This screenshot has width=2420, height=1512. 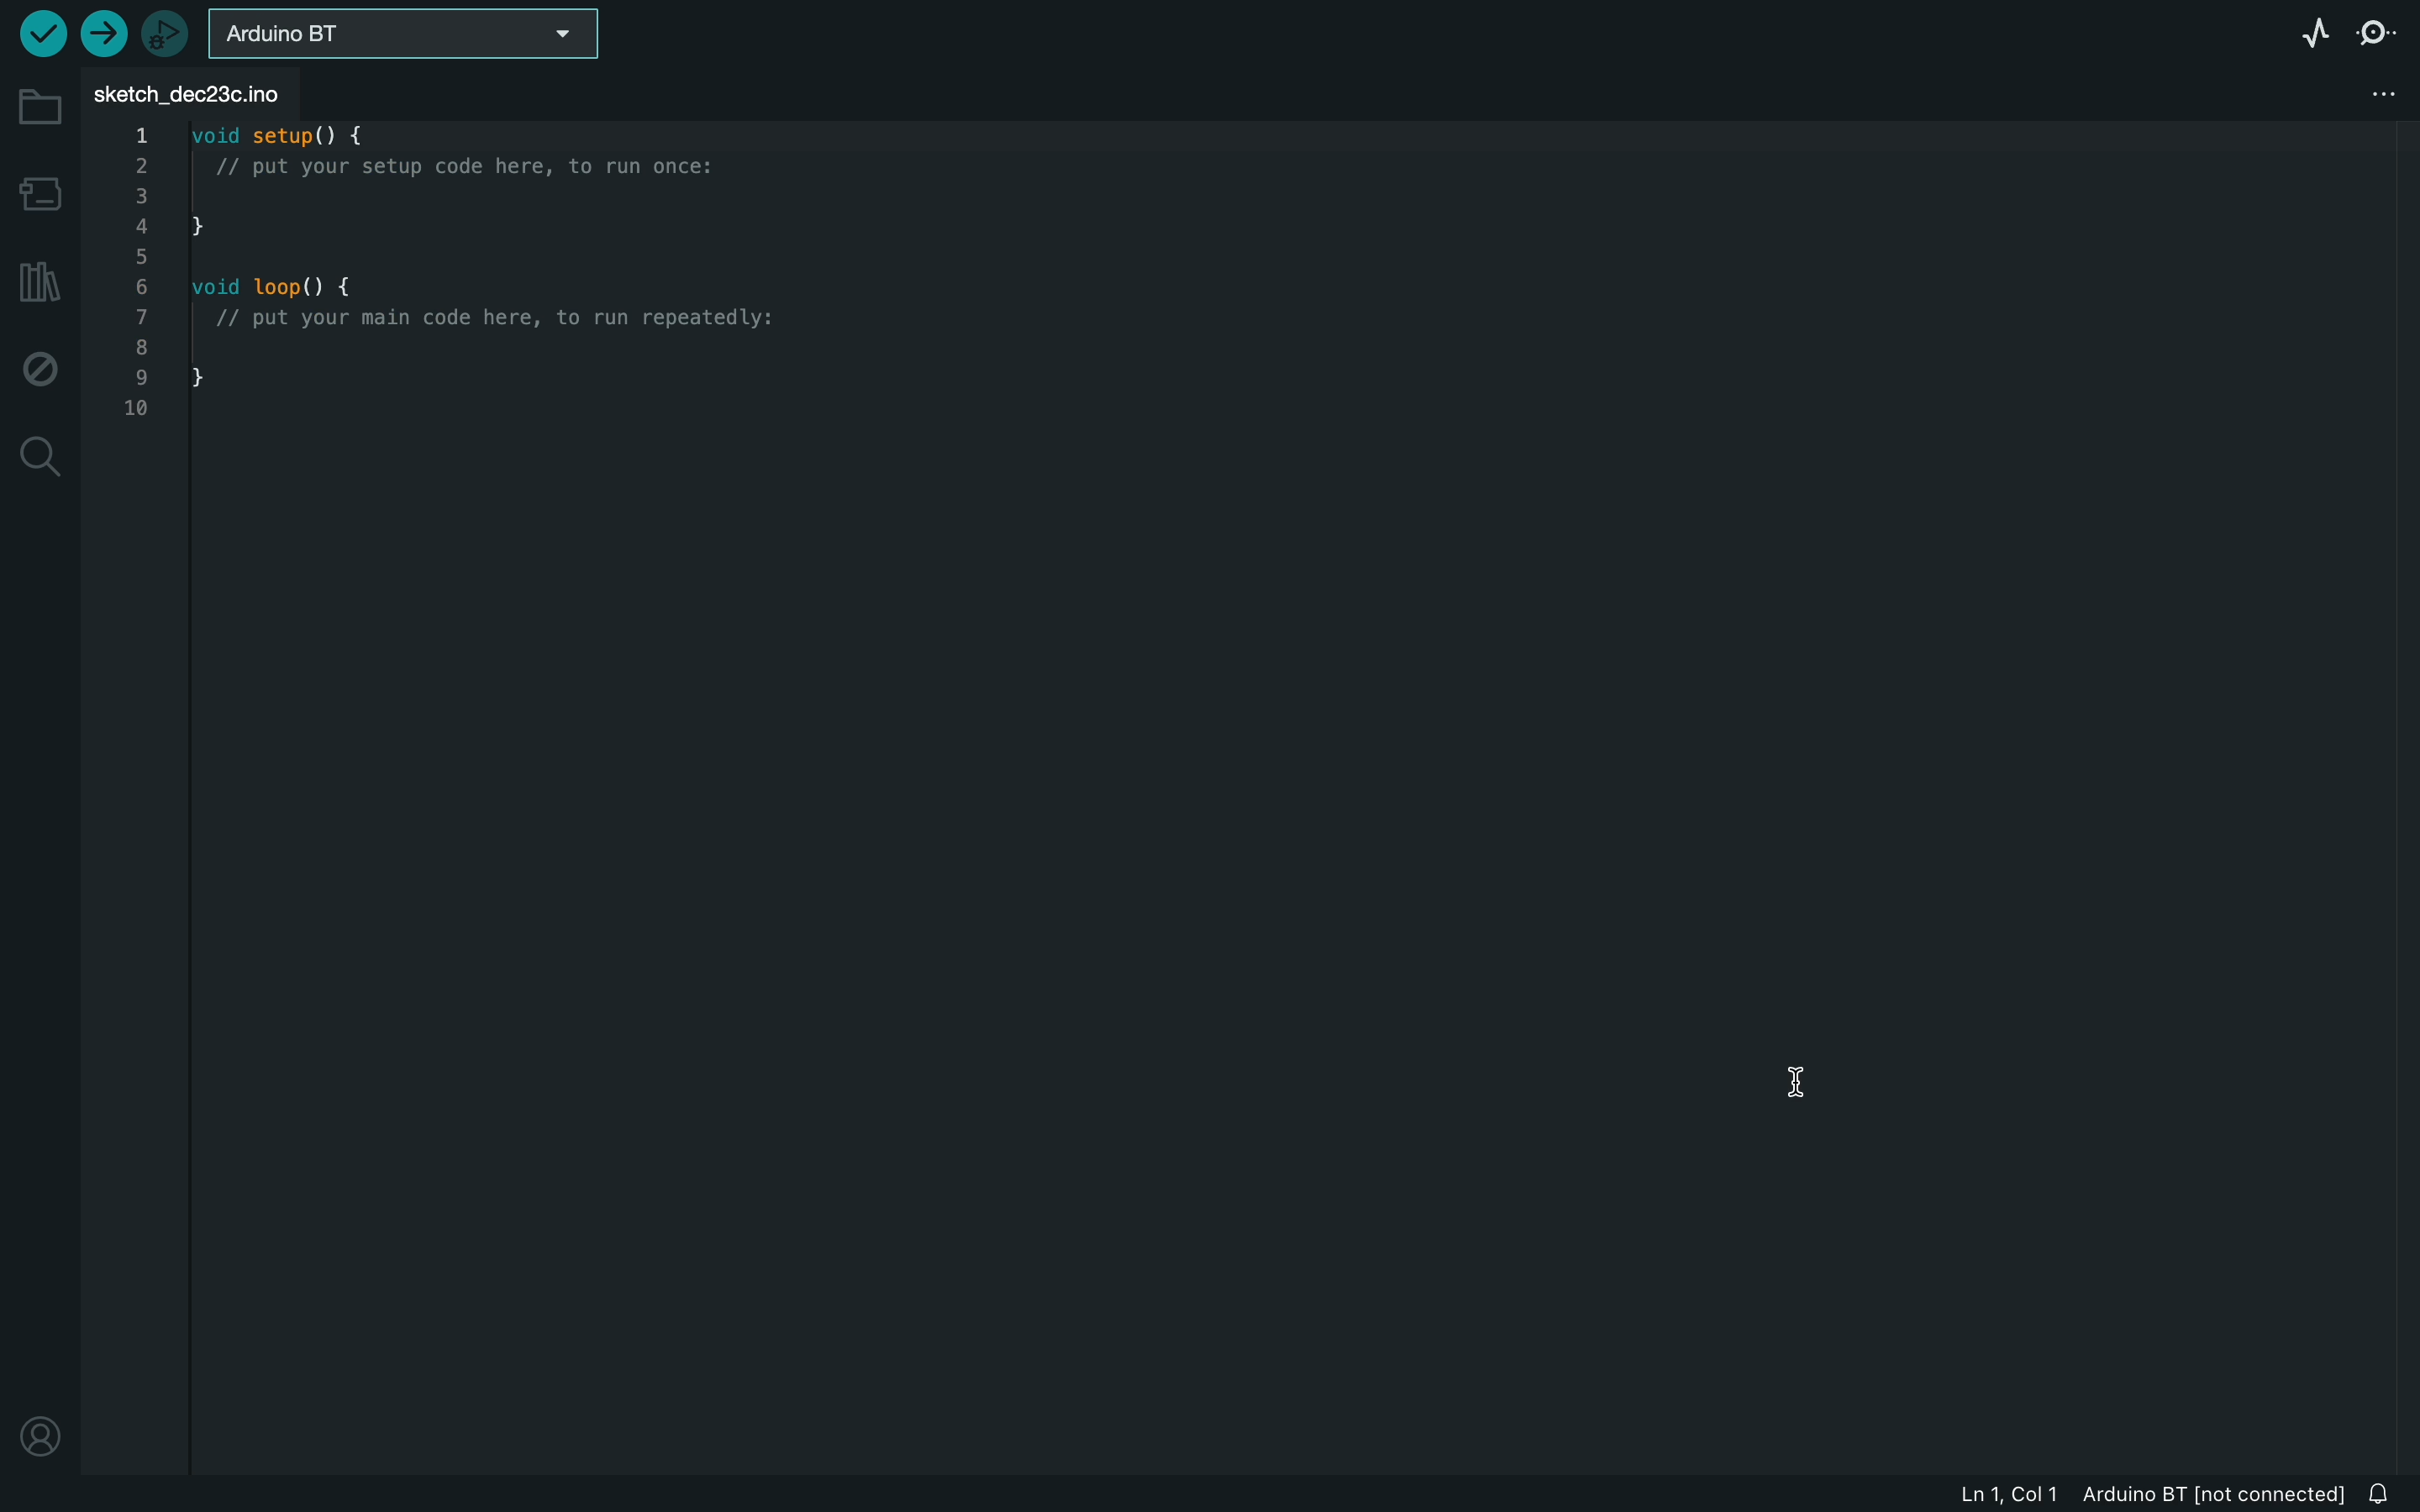 What do you see at coordinates (38, 286) in the screenshot?
I see `library` at bounding box center [38, 286].